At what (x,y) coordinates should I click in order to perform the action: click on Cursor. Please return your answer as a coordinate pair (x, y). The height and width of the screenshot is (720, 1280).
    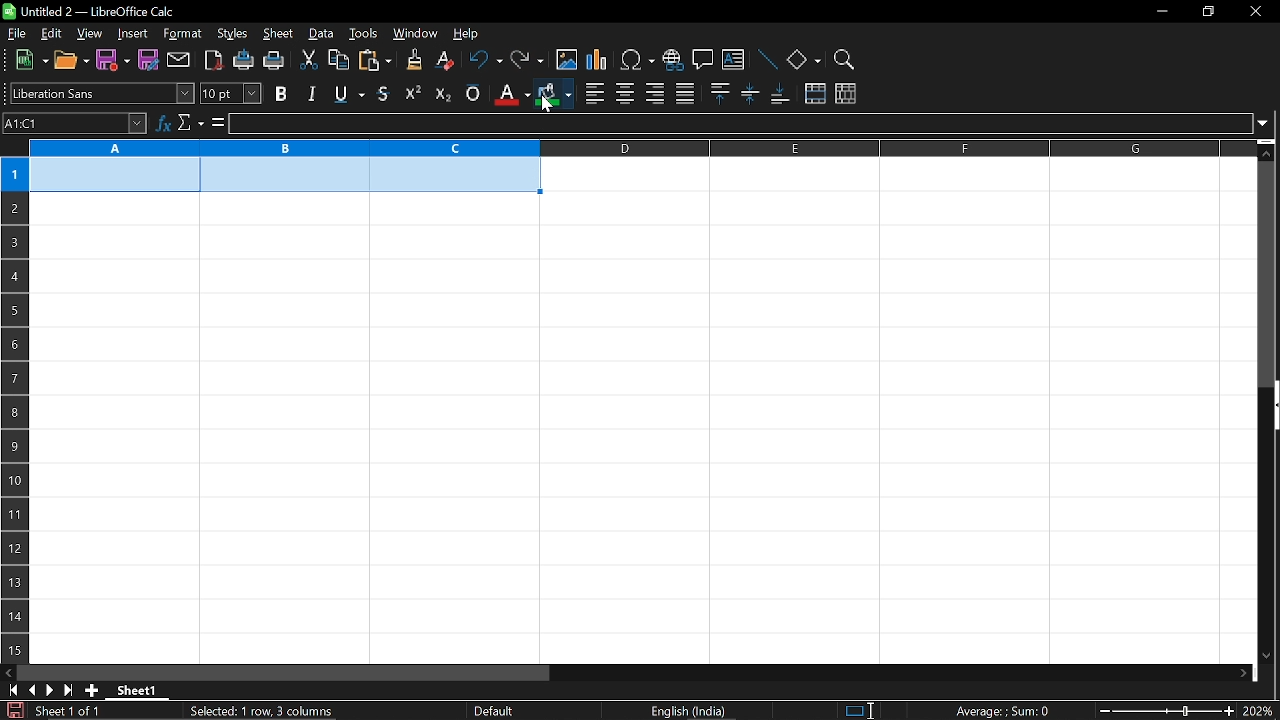
    Looking at the image, I should click on (545, 103).